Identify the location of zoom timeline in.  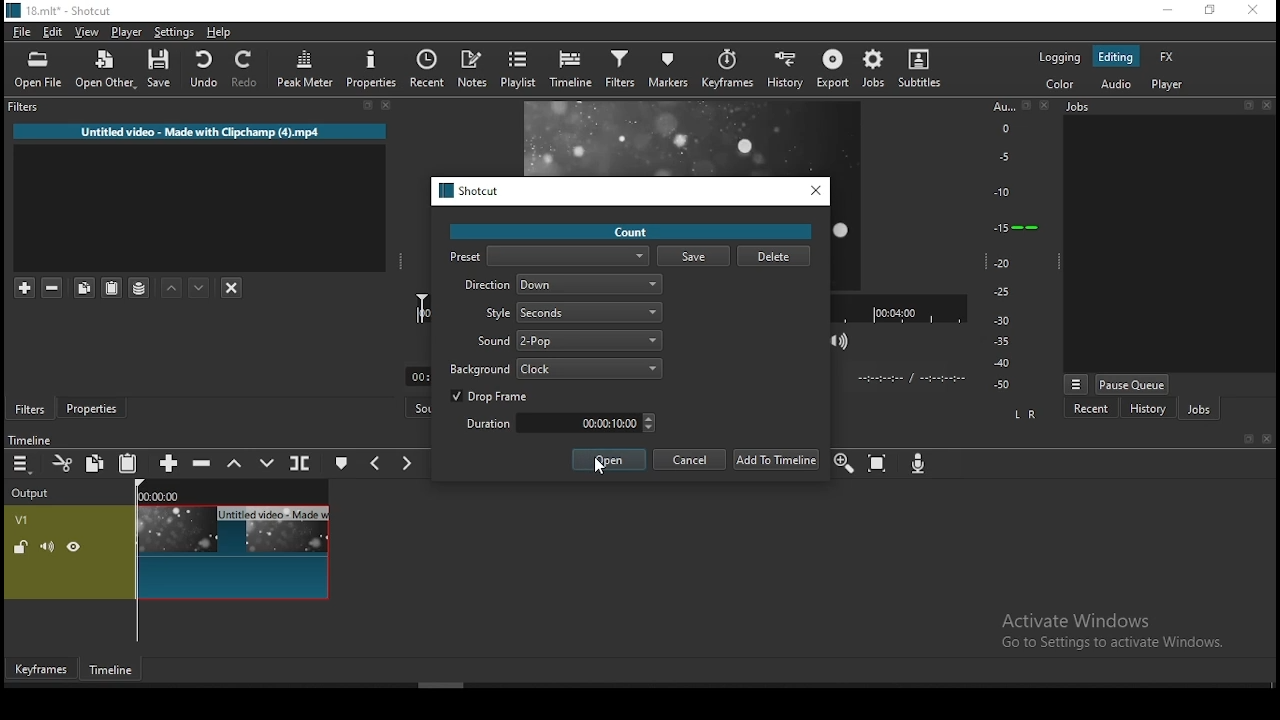
(843, 464).